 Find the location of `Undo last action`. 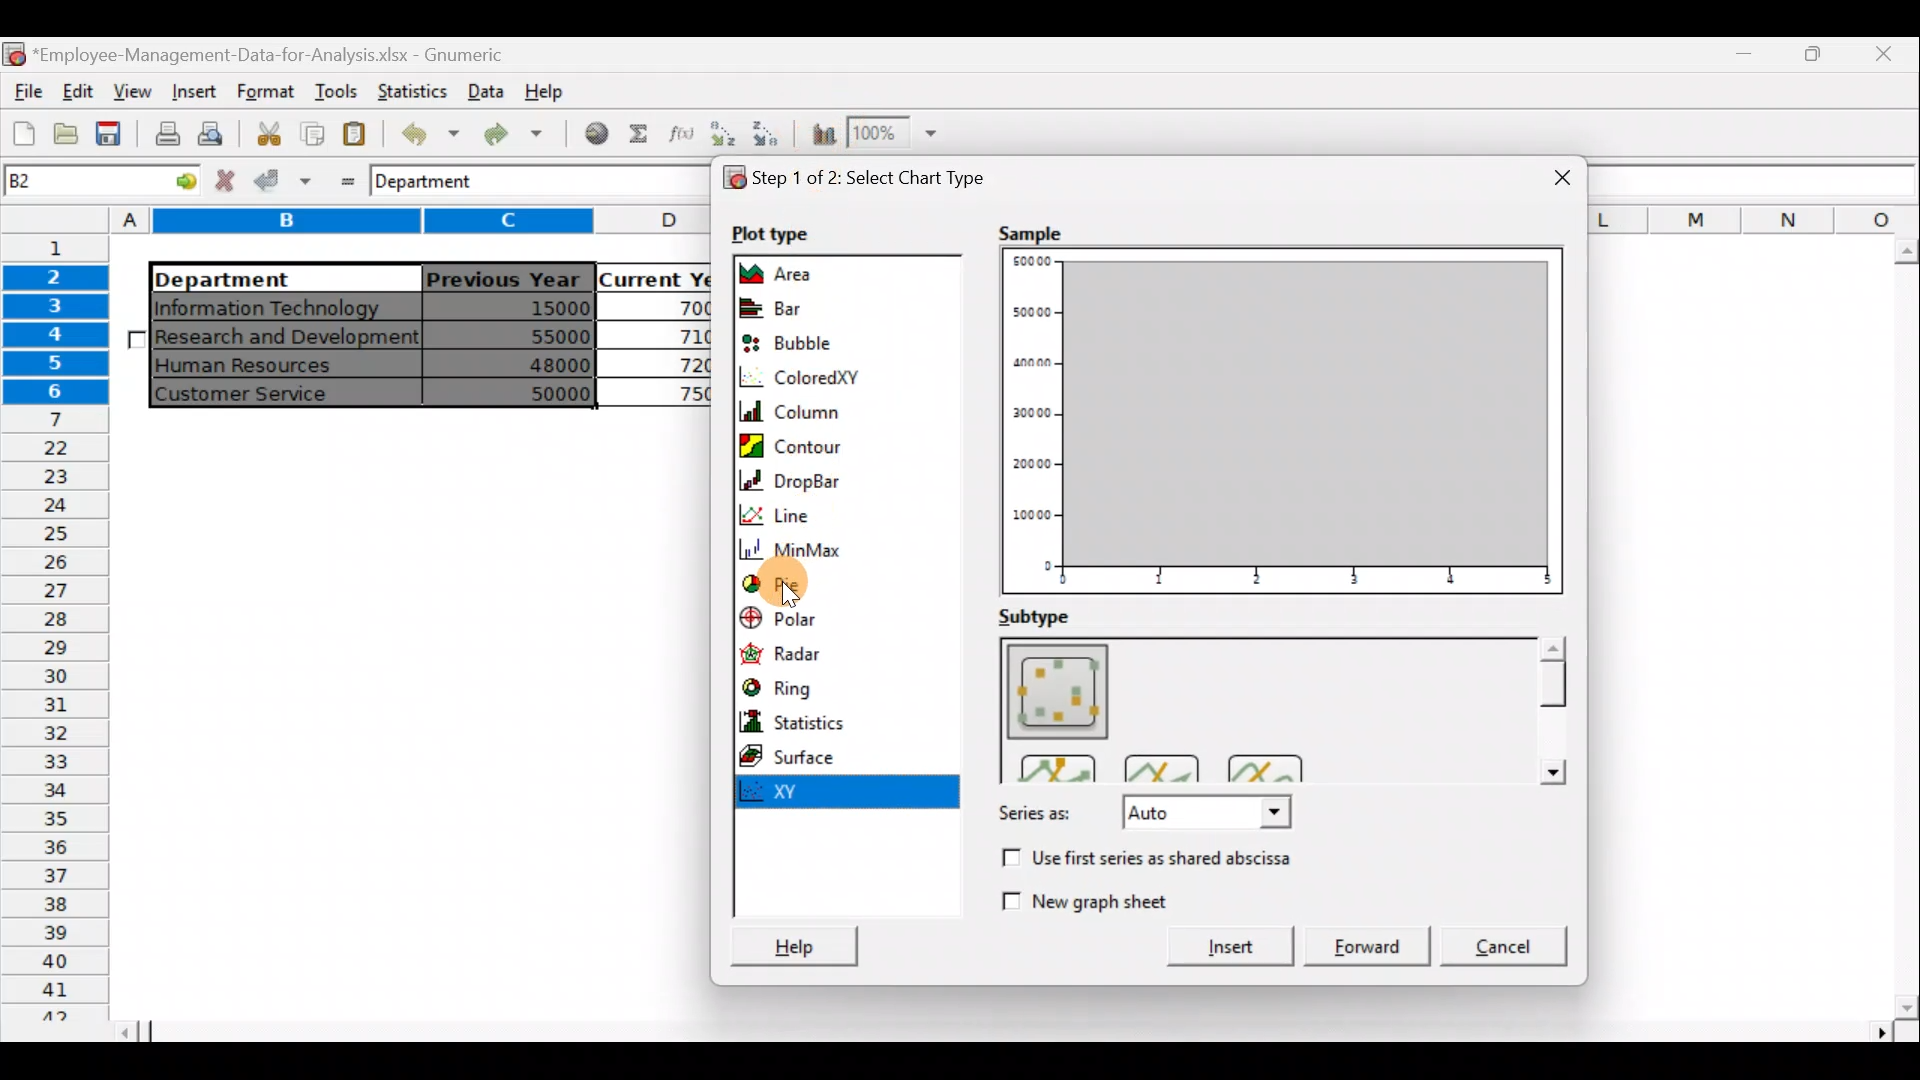

Undo last action is located at coordinates (427, 133).